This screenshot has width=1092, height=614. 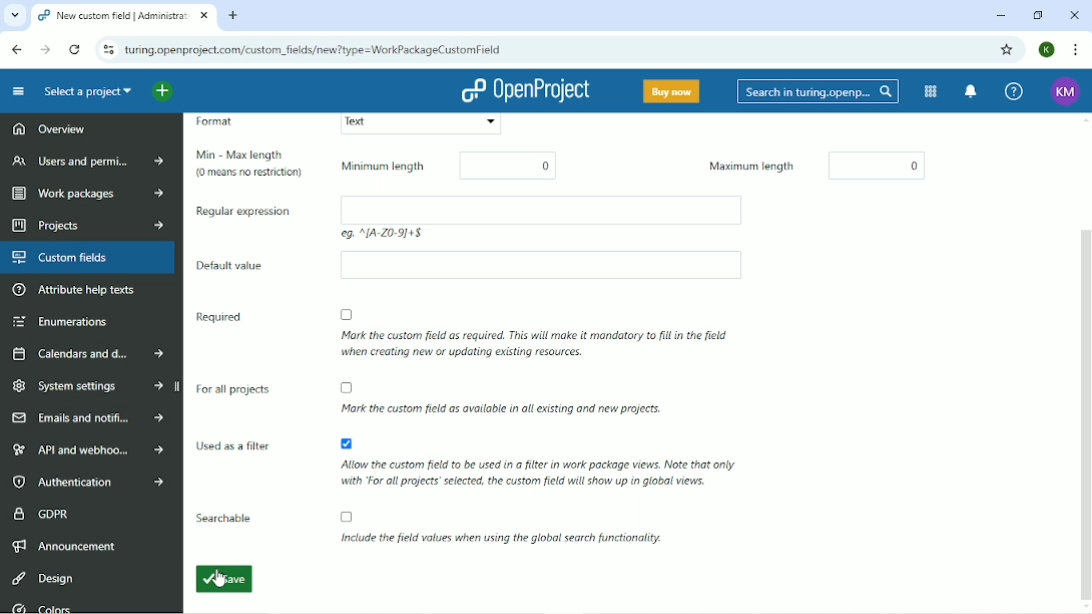 What do you see at coordinates (235, 384) in the screenshot?
I see `For all projects` at bounding box center [235, 384].